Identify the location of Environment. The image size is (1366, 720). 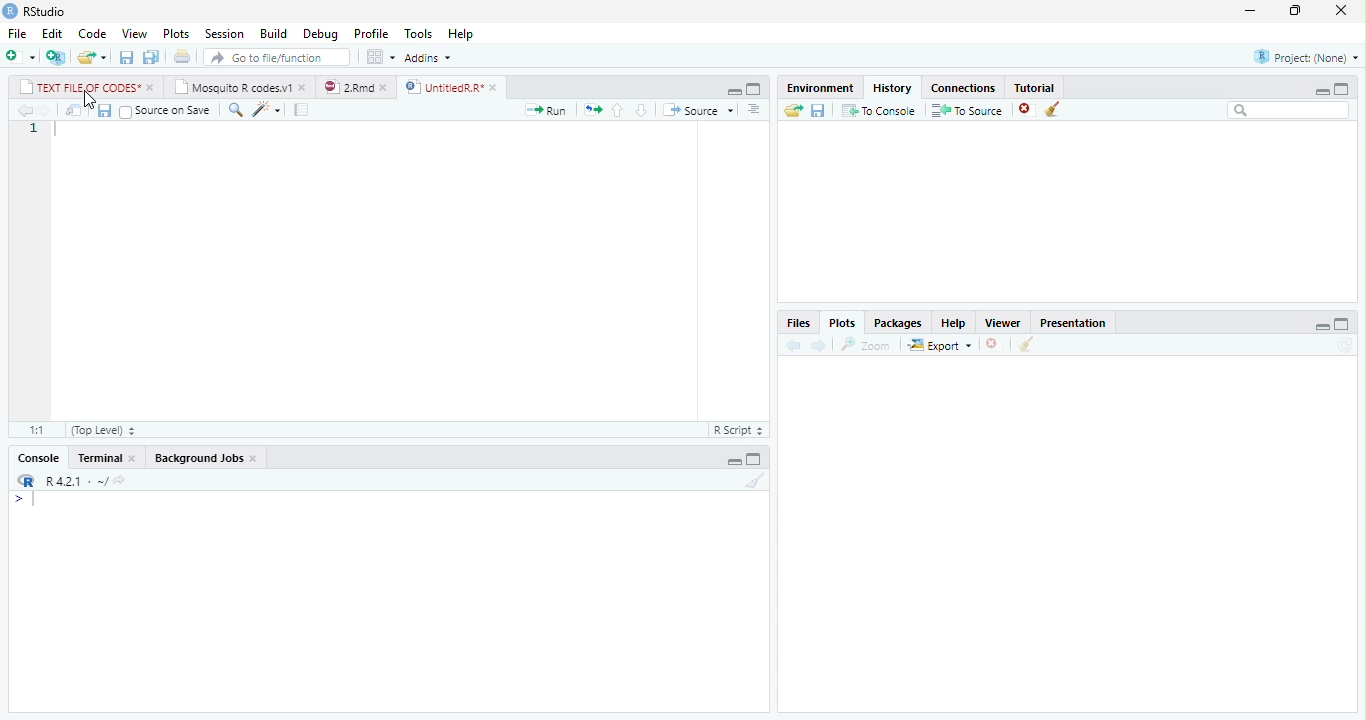
(820, 87).